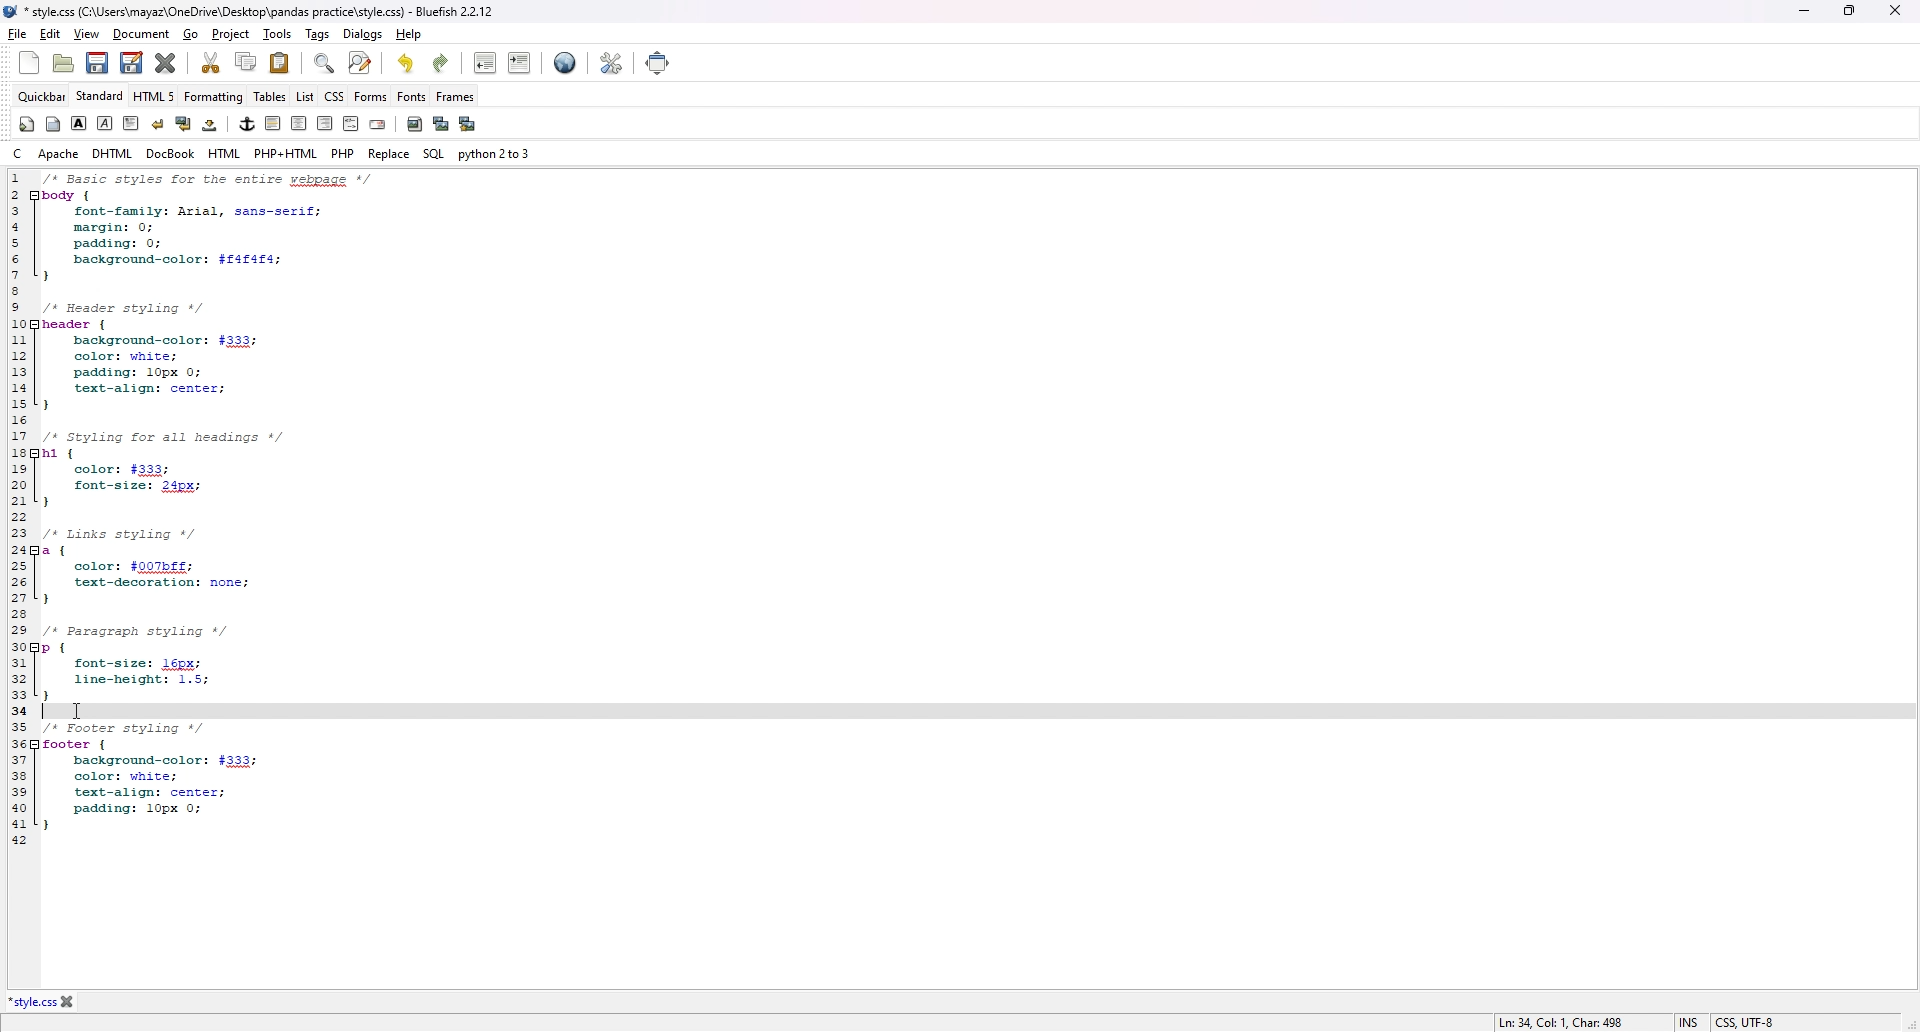  What do you see at coordinates (31, 1002) in the screenshot?
I see `*style.css` at bounding box center [31, 1002].